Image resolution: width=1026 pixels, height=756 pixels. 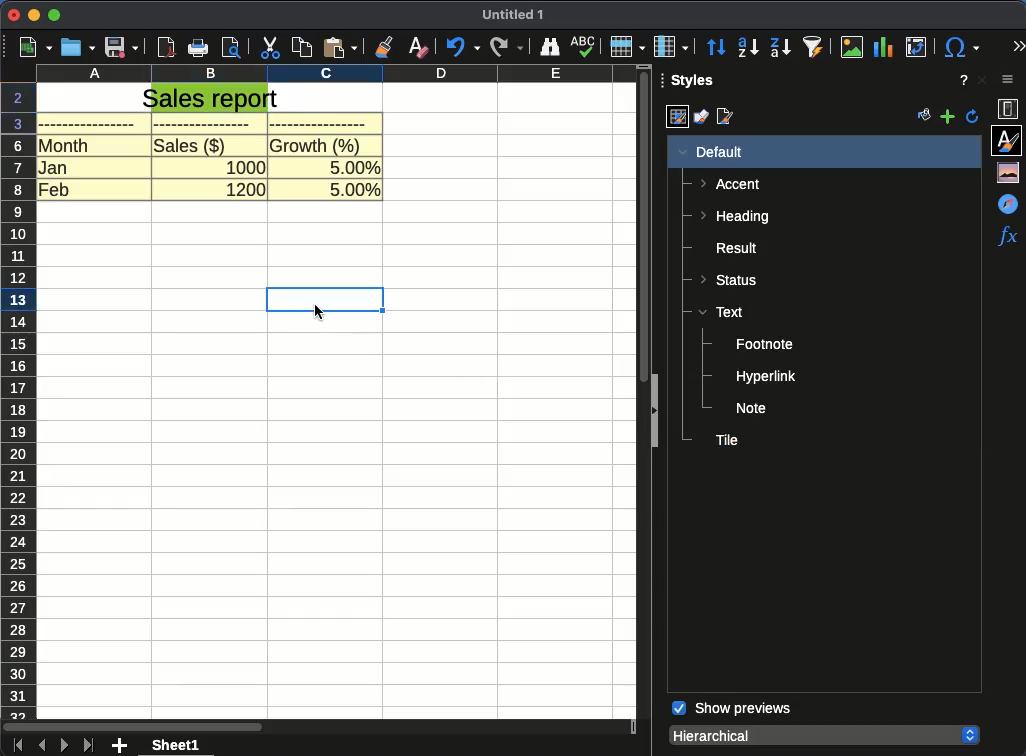 What do you see at coordinates (271, 48) in the screenshot?
I see `cut` at bounding box center [271, 48].